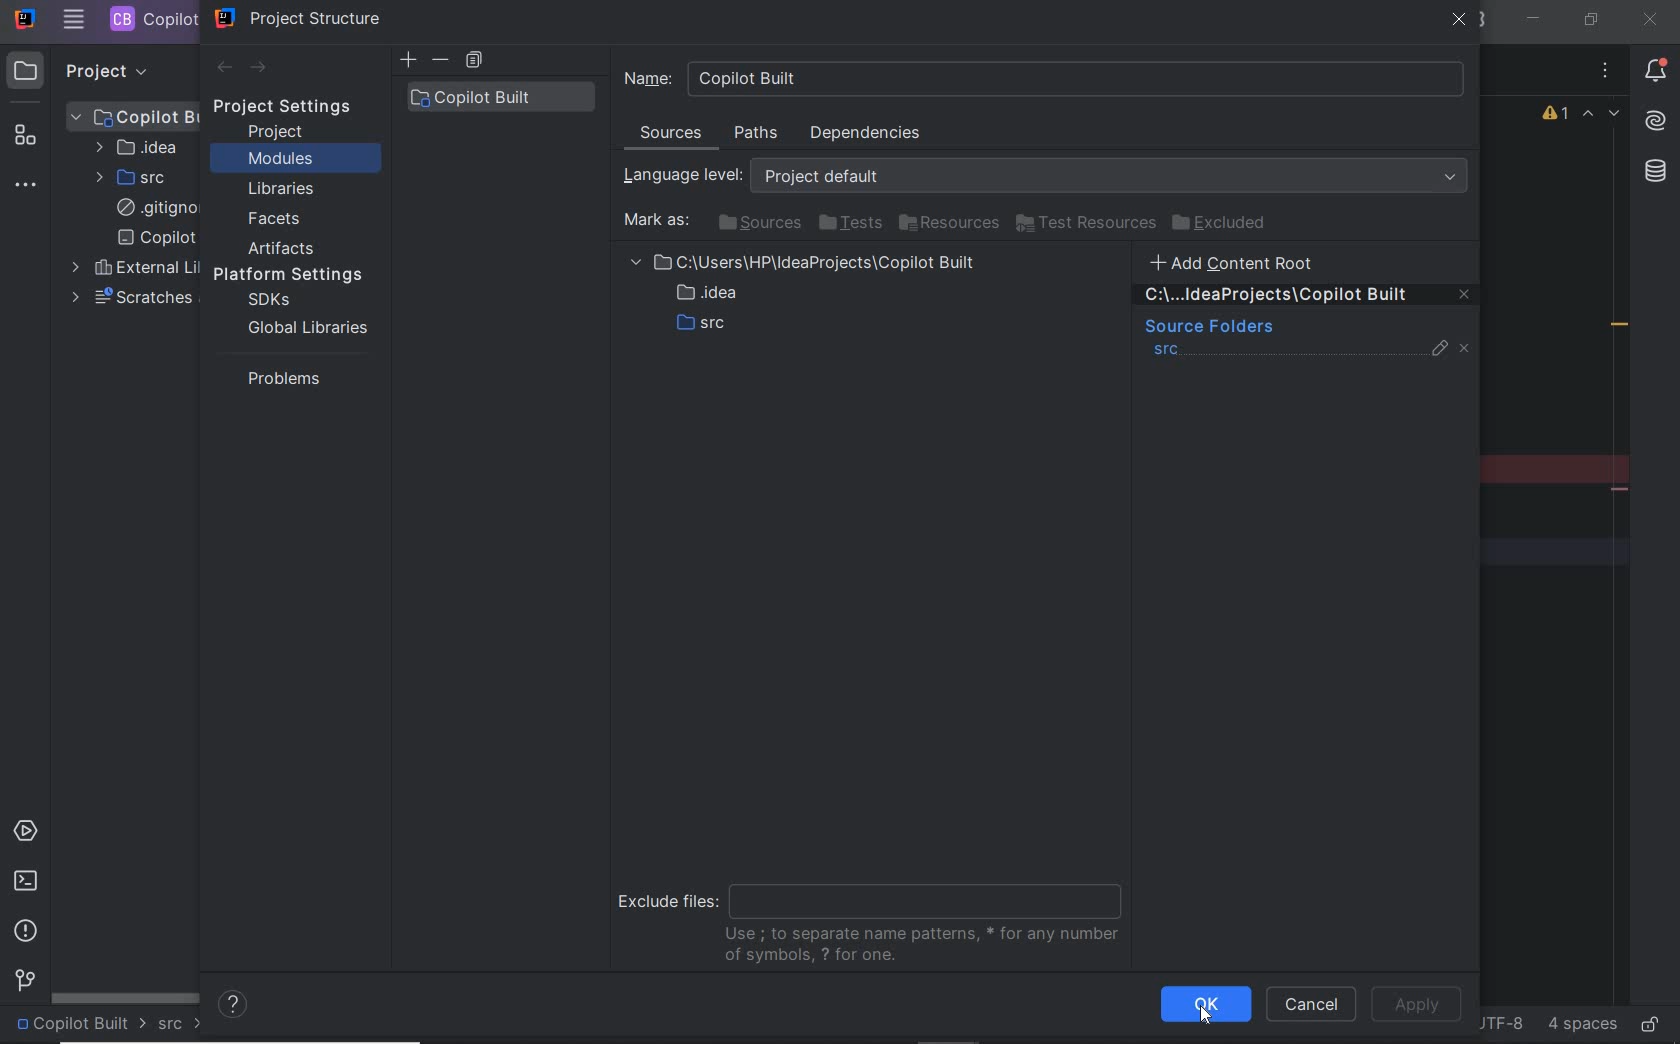 The width and height of the screenshot is (1680, 1044). I want to click on PROJECT FILE NAME, so click(151, 19).